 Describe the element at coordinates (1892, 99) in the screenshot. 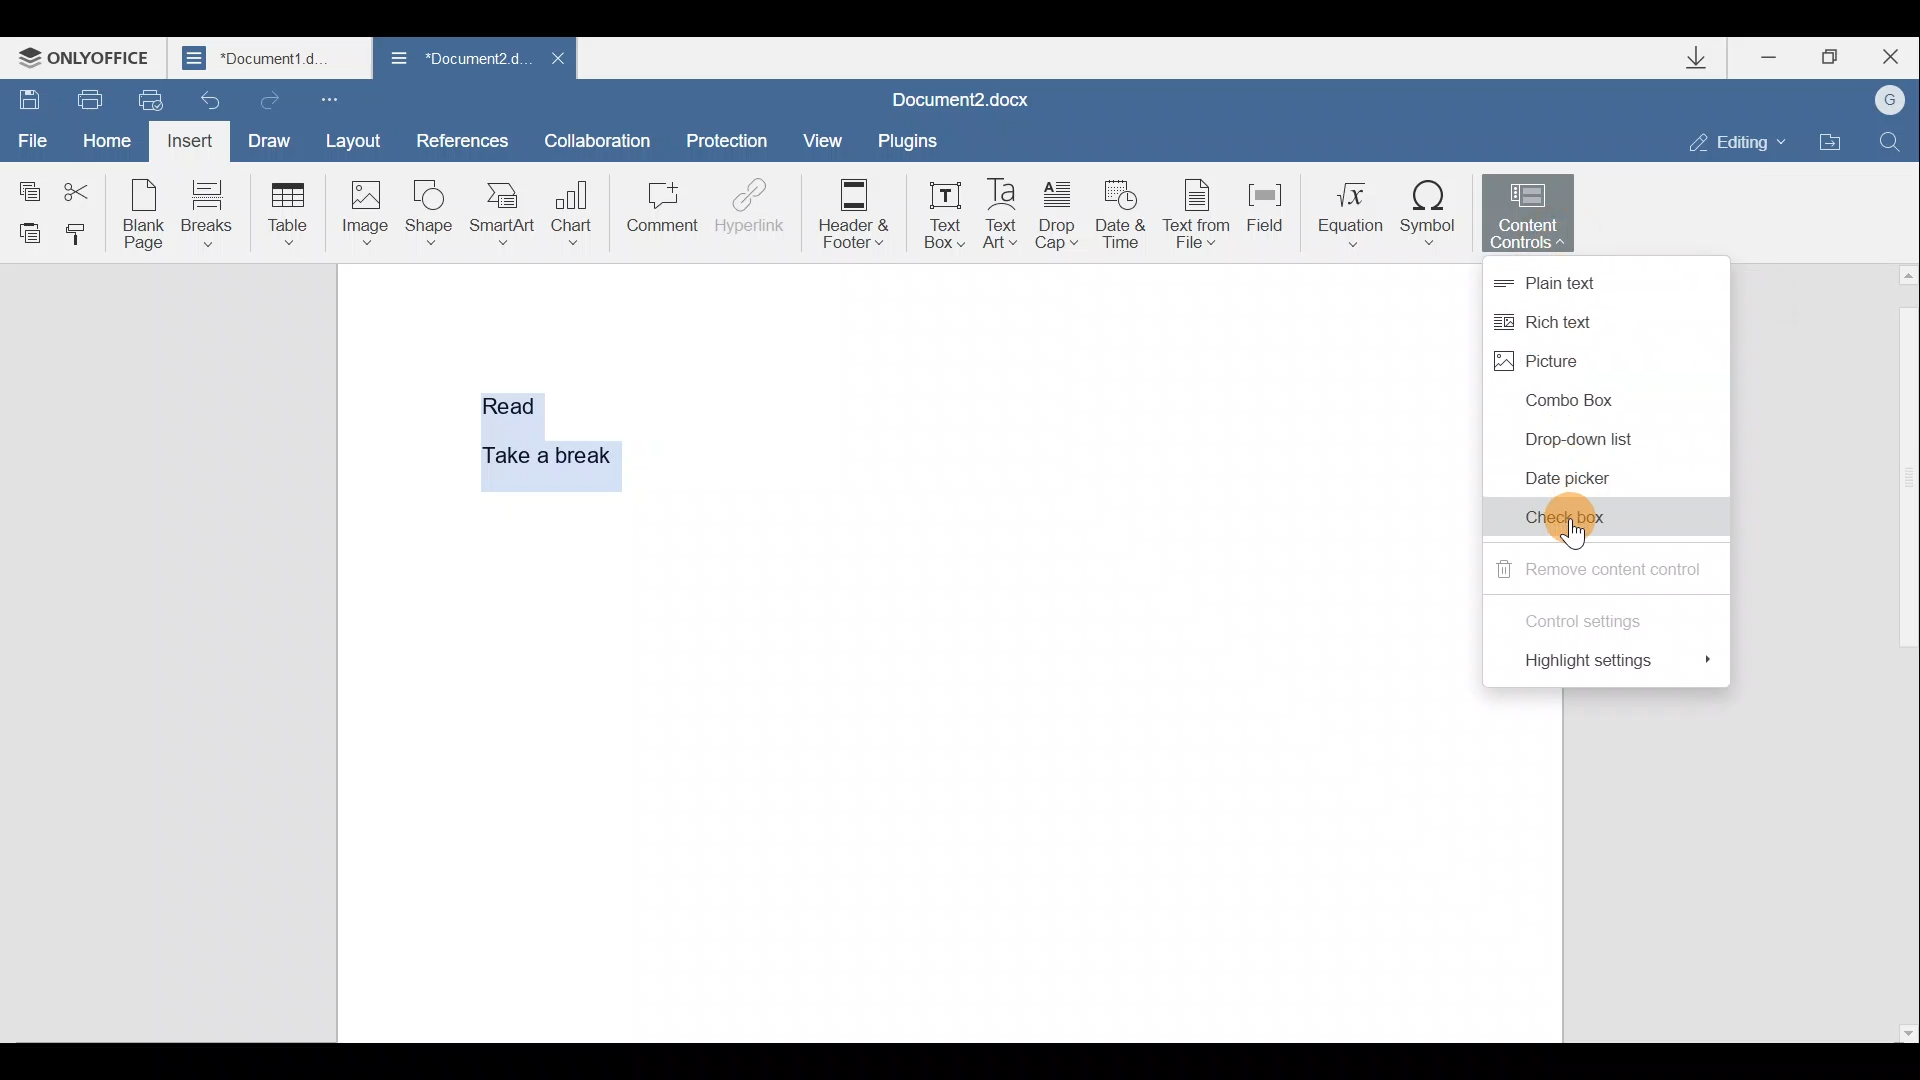

I see `G` at that location.